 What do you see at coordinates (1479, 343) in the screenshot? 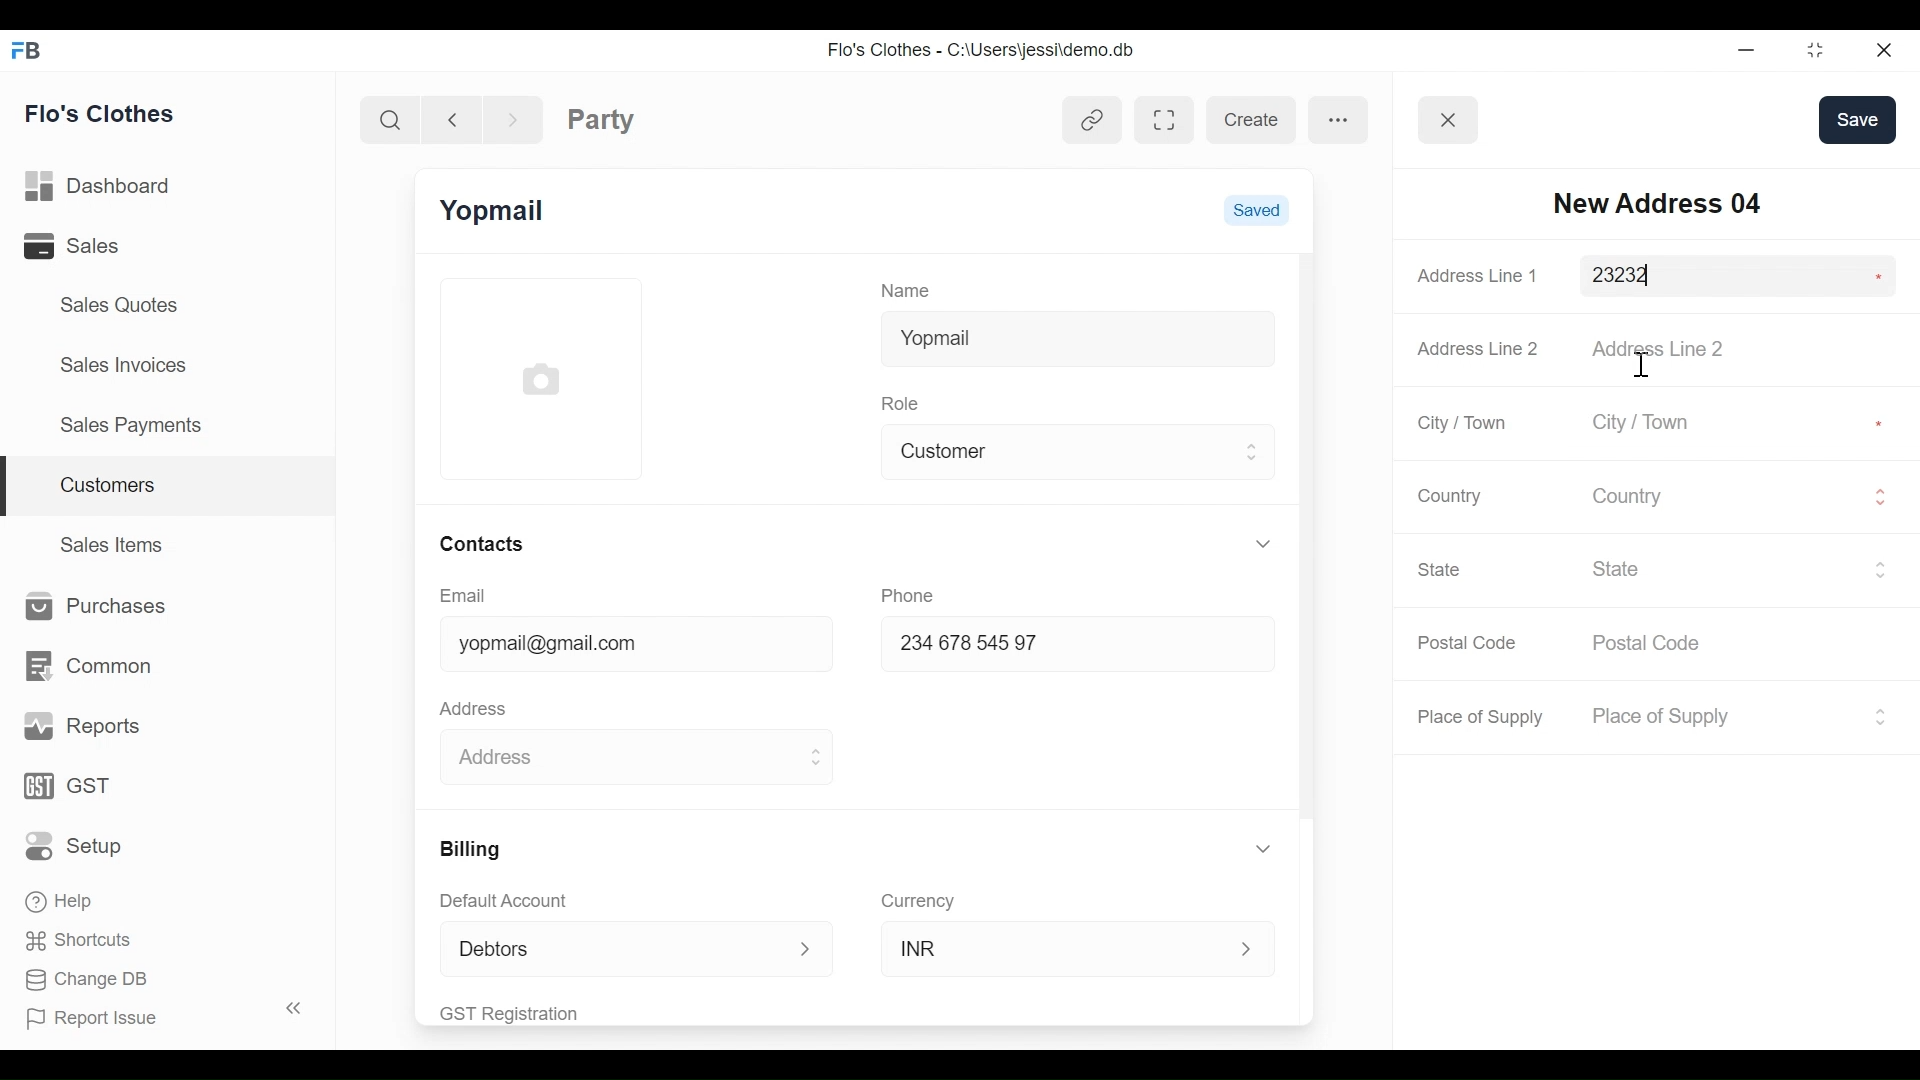
I see `Address Line 2` at bounding box center [1479, 343].